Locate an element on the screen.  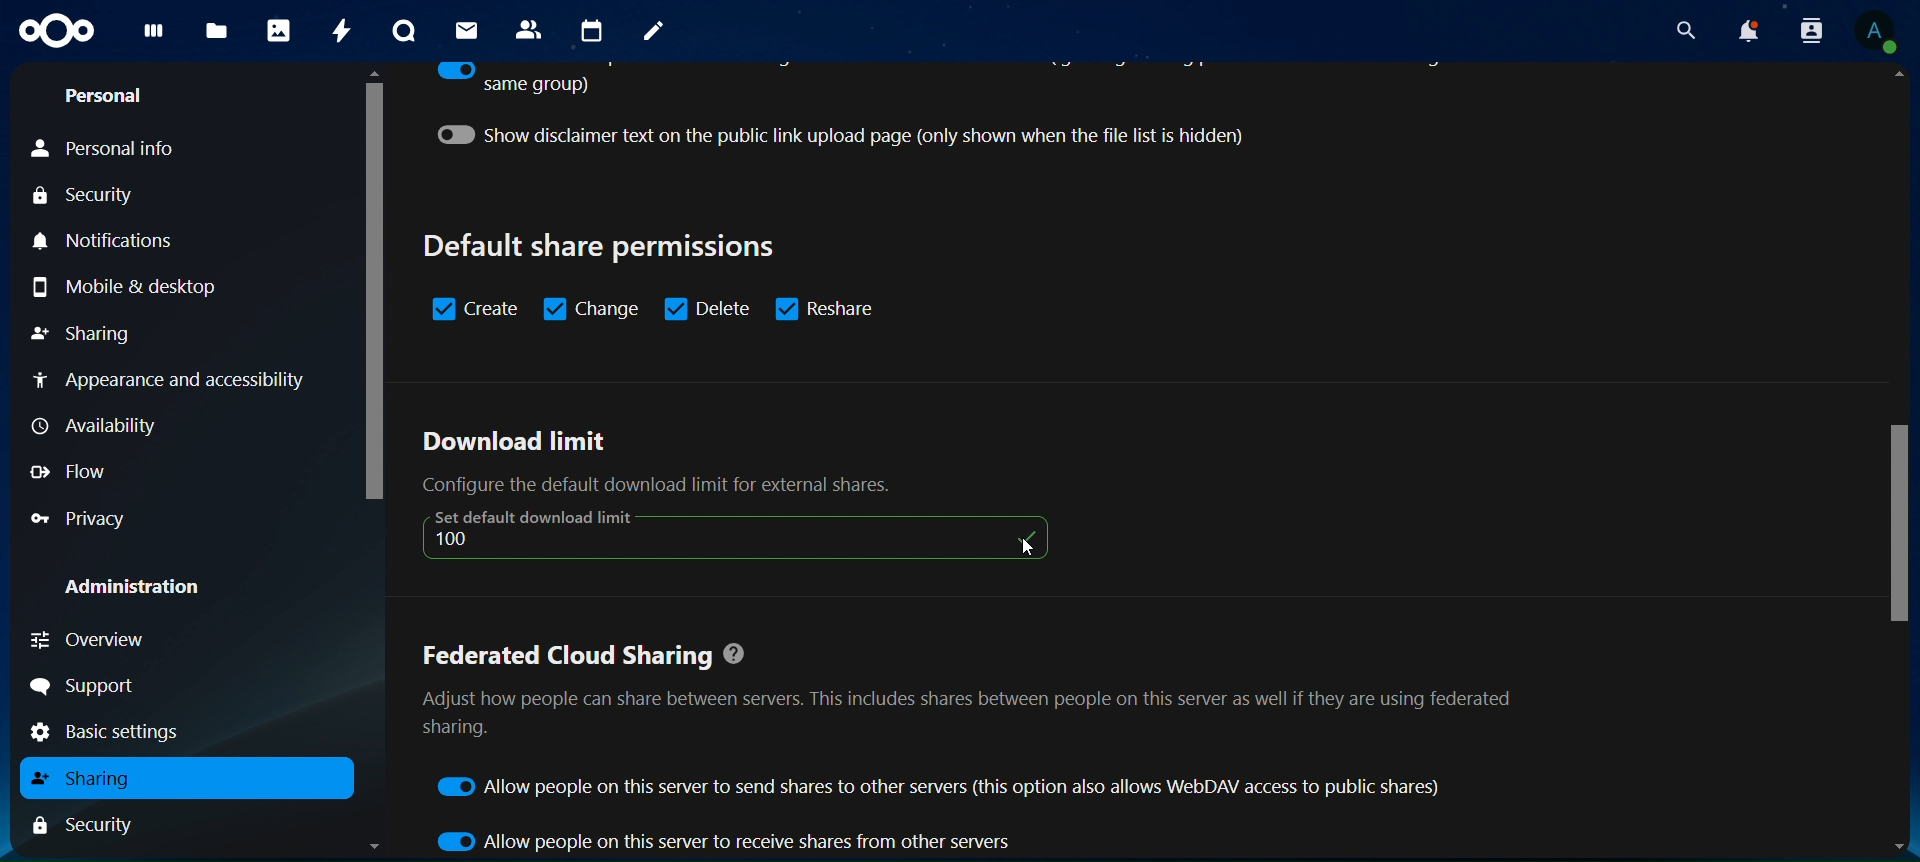
Scrollbar is located at coordinates (369, 463).